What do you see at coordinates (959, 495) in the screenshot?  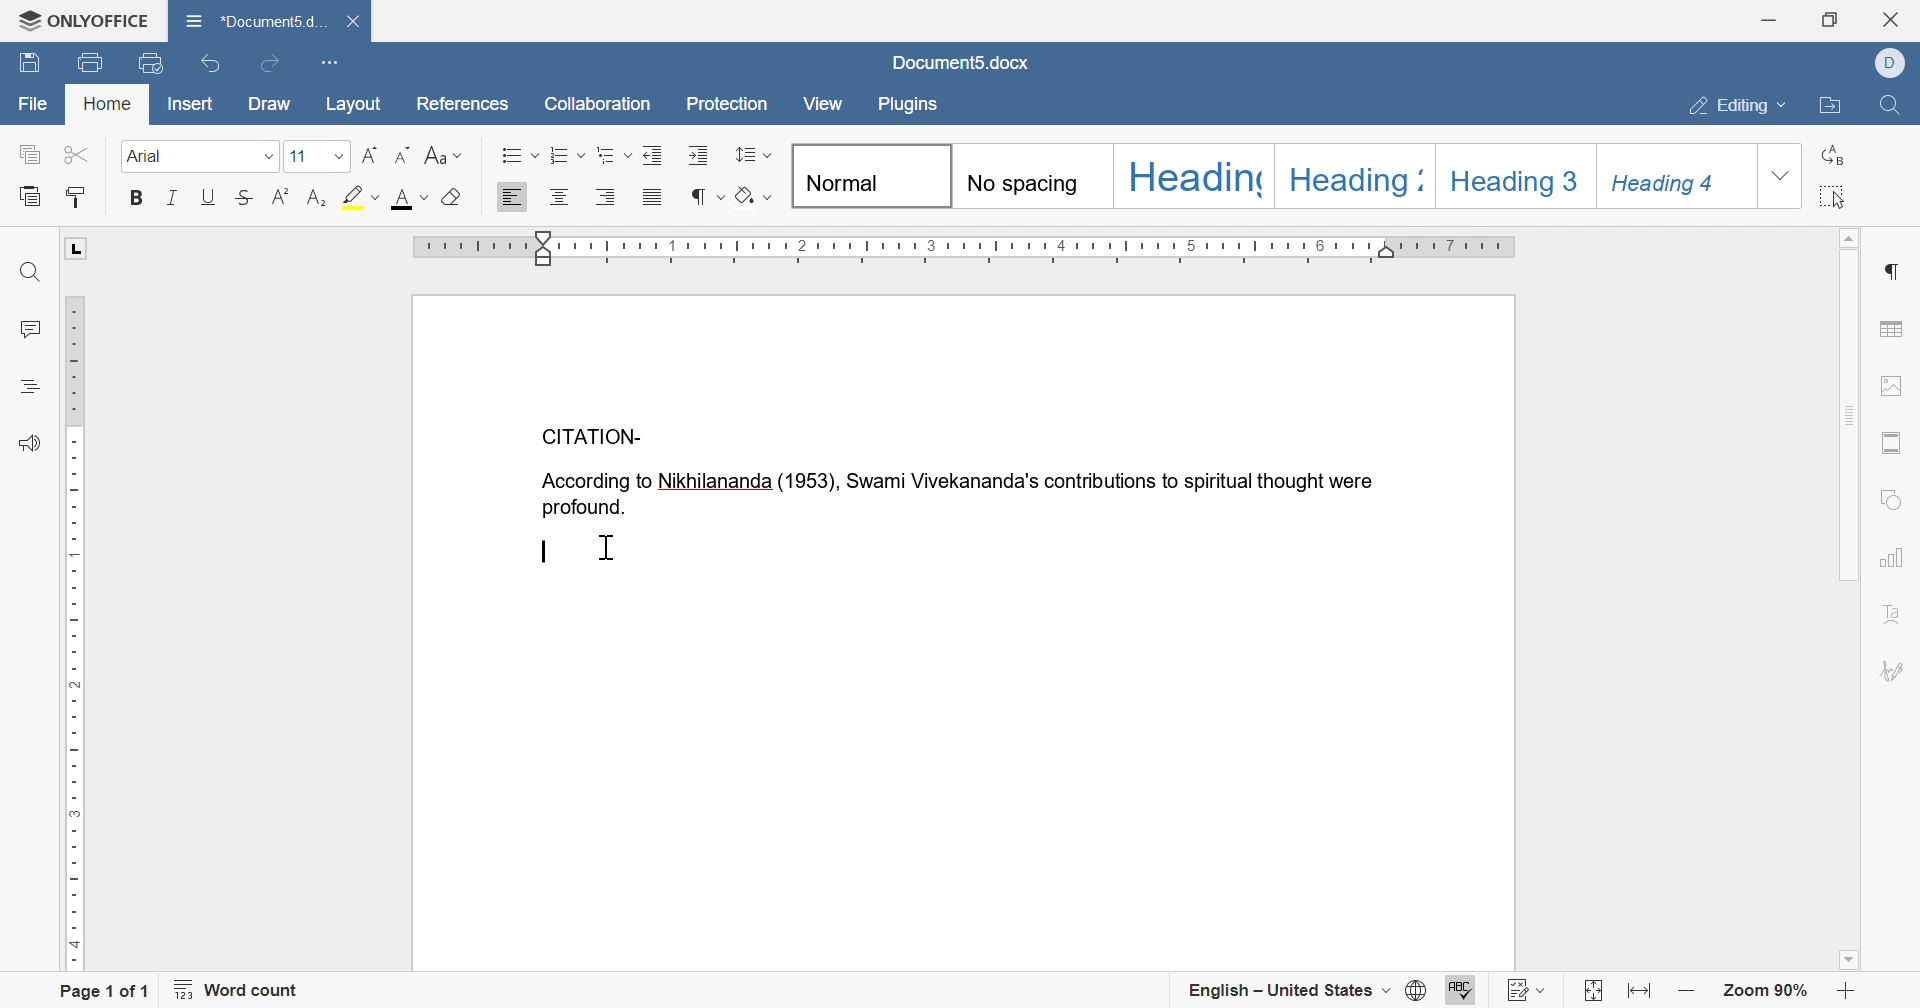 I see `According to Nikhilananda(1953), Swami Vivekananda's contributions to spiritual thought were profound` at bounding box center [959, 495].